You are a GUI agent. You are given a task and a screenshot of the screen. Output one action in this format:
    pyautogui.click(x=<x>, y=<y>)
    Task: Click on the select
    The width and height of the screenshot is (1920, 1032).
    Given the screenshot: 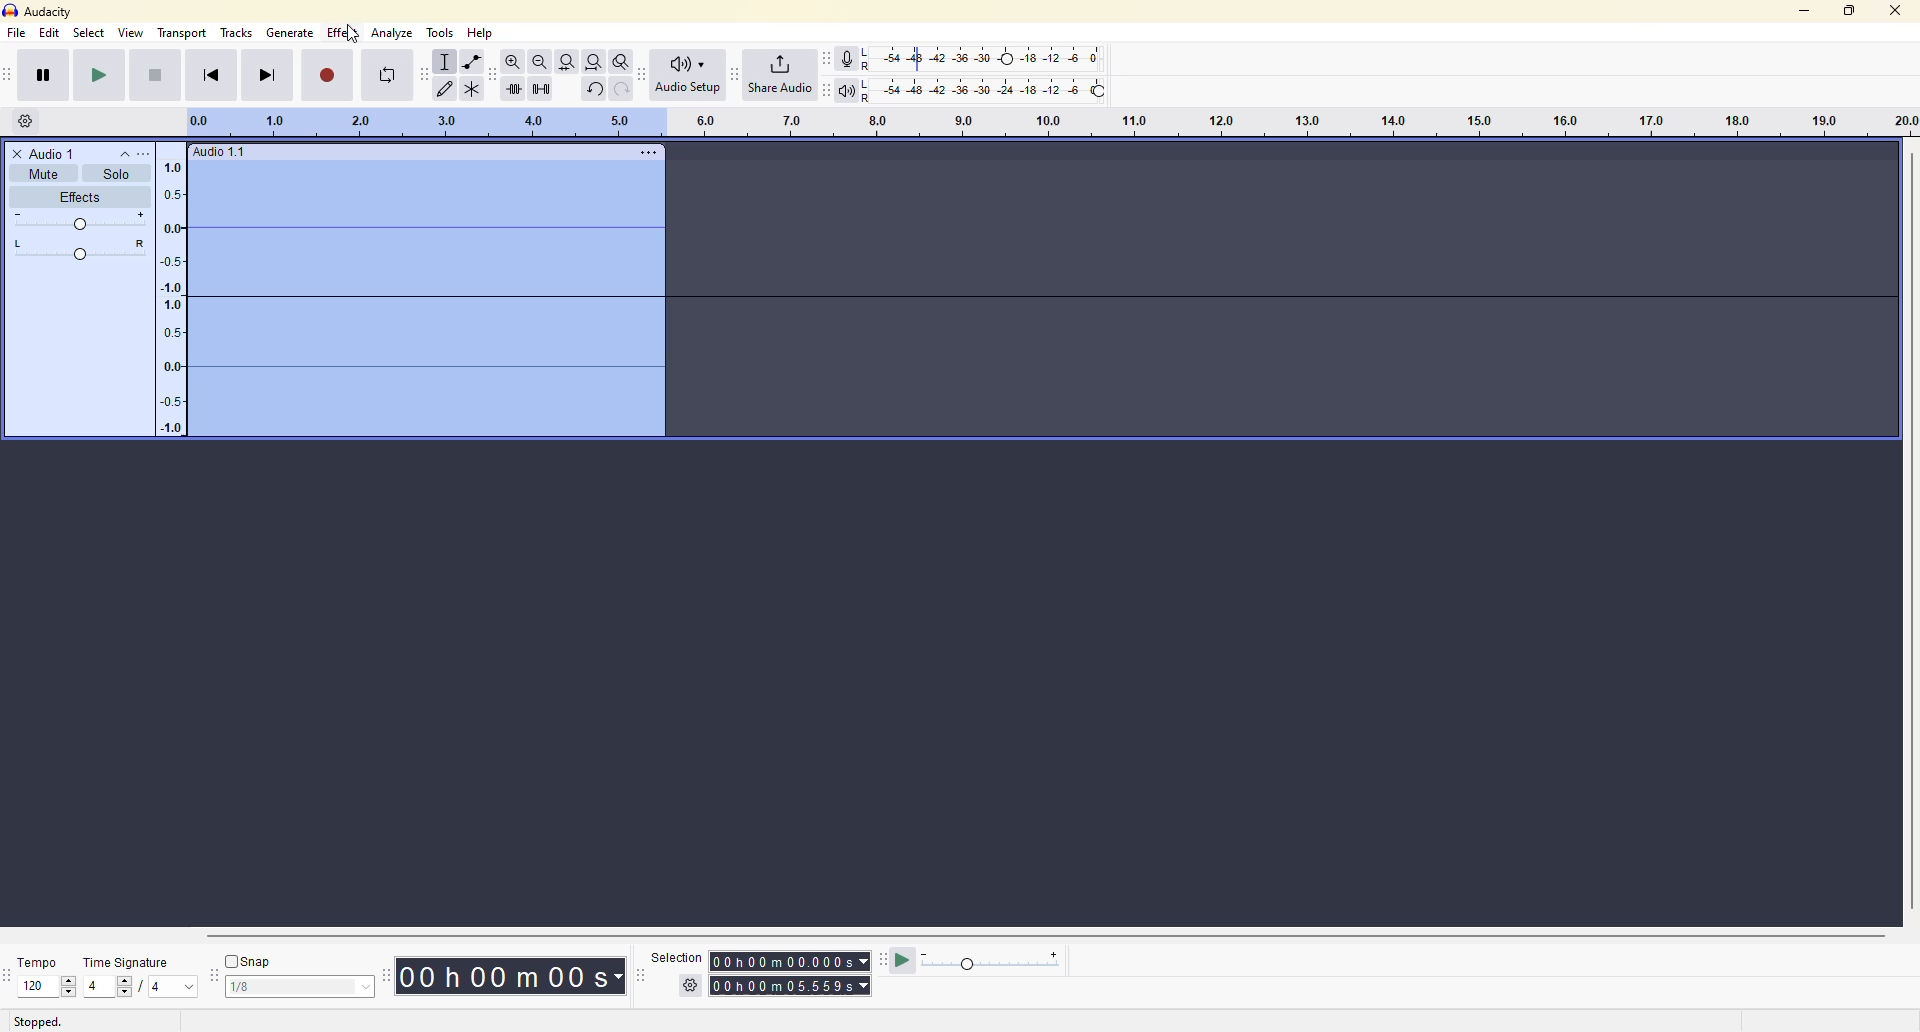 What is the action you would take?
    pyautogui.click(x=128, y=987)
    